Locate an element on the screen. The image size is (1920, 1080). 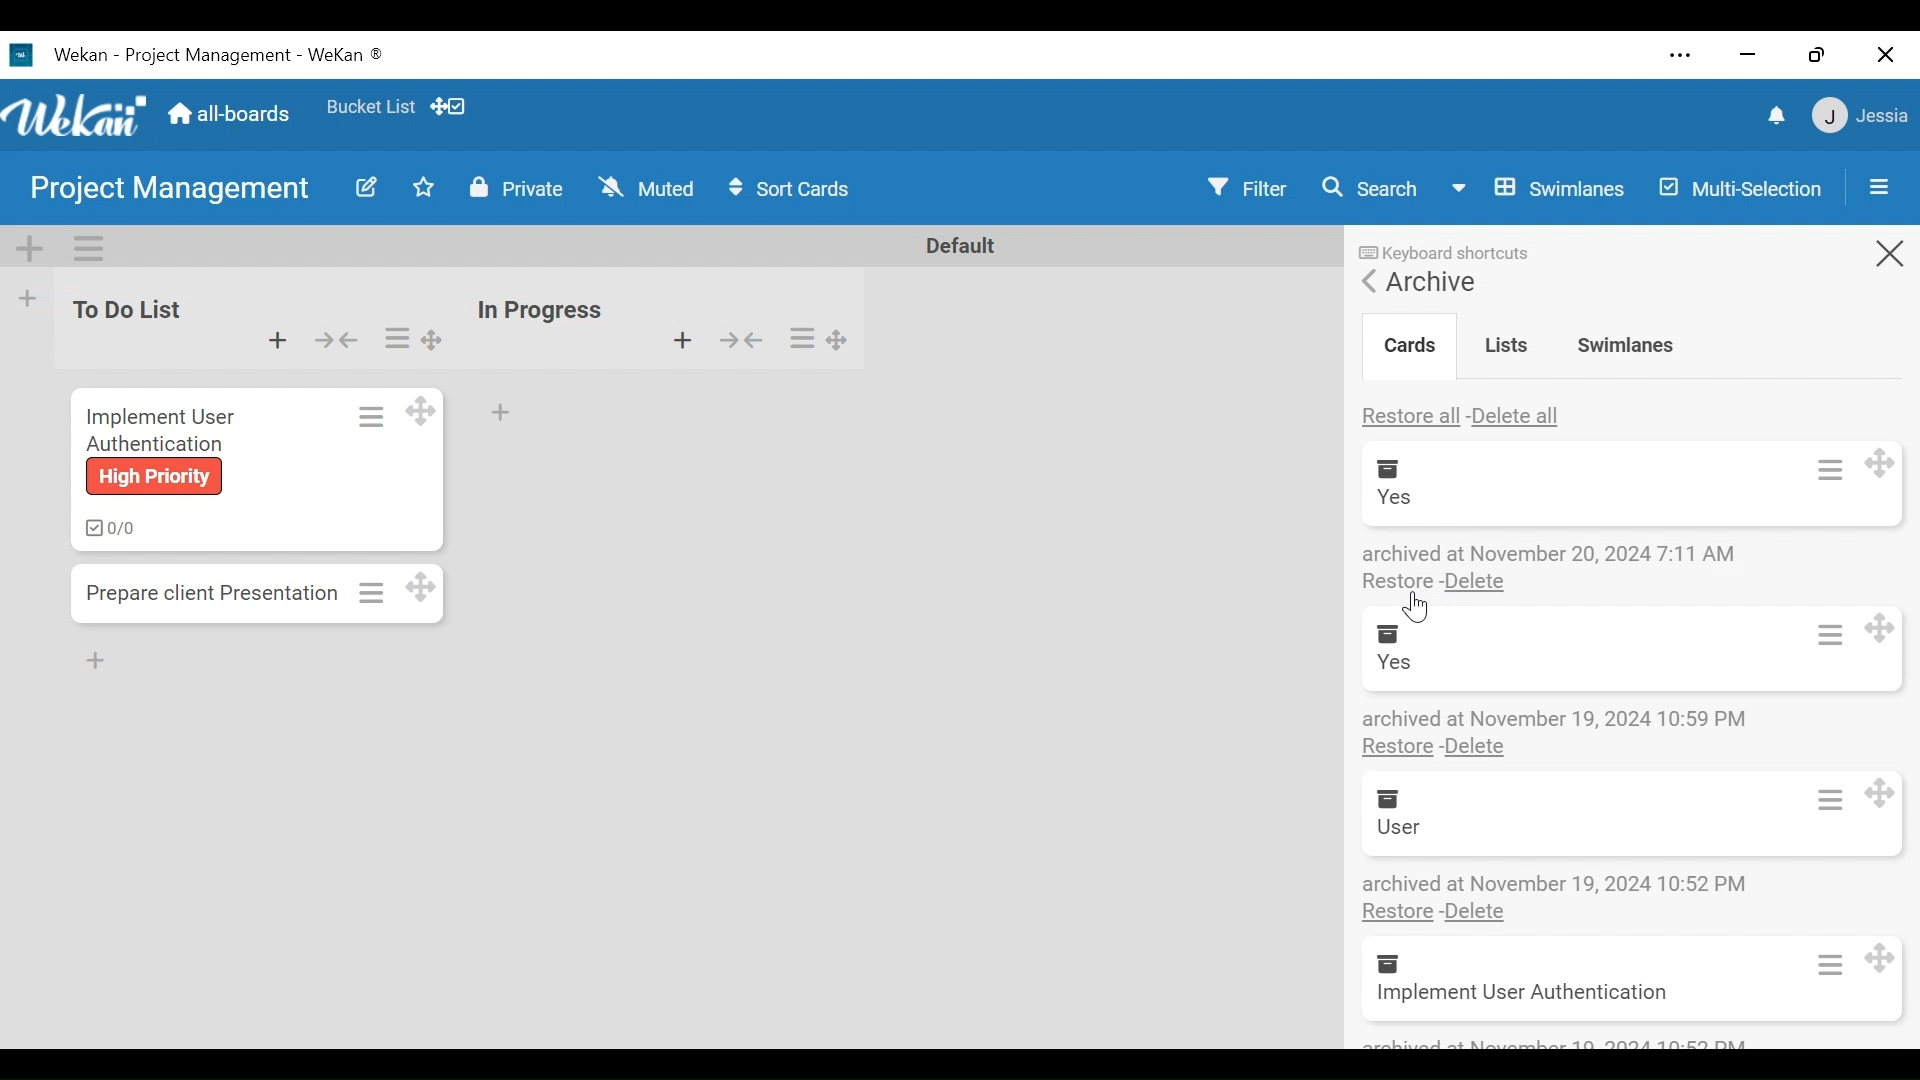
Archive Box  is located at coordinates (1395, 467).